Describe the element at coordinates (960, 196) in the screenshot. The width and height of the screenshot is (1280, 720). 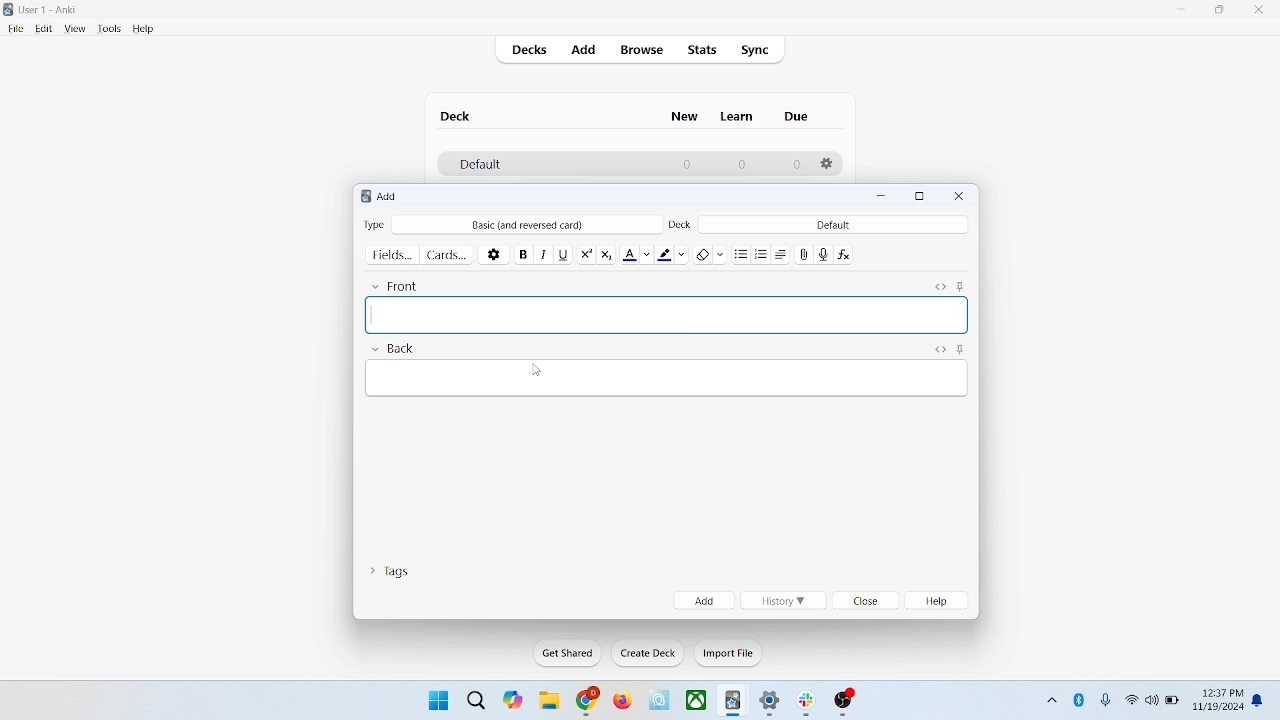
I see `close` at that location.